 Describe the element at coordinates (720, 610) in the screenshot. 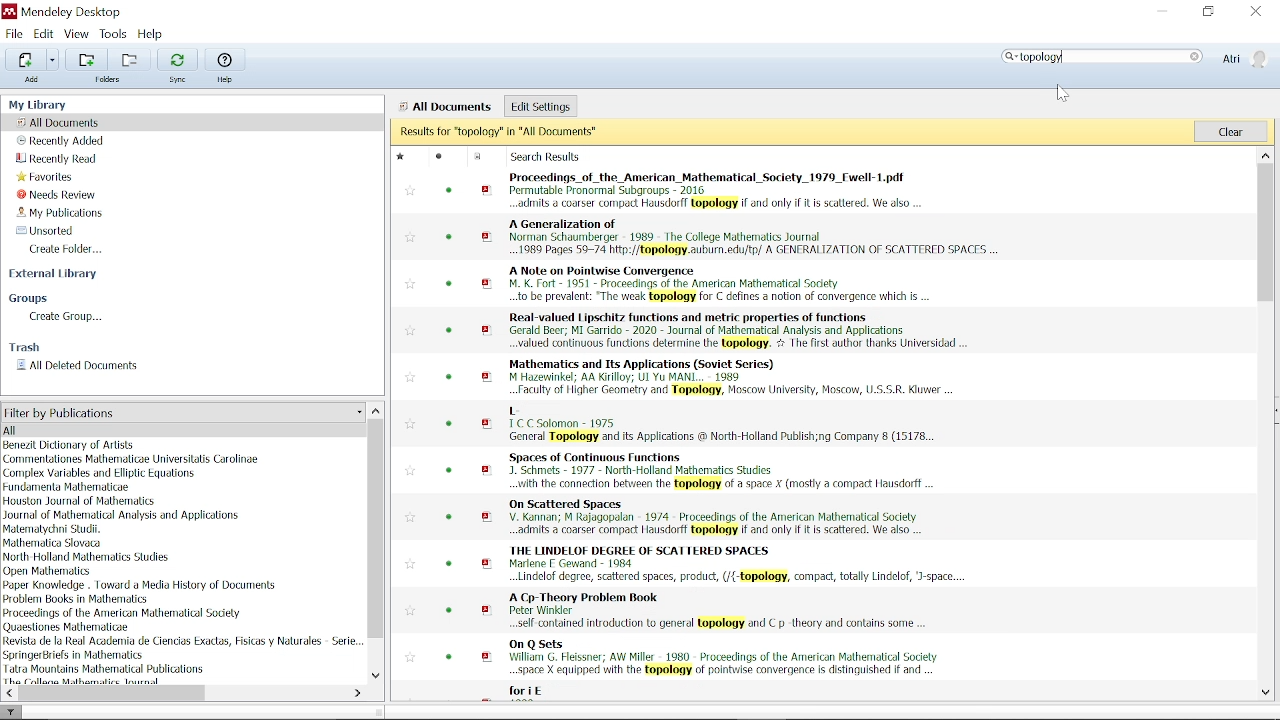

I see `citation` at that location.